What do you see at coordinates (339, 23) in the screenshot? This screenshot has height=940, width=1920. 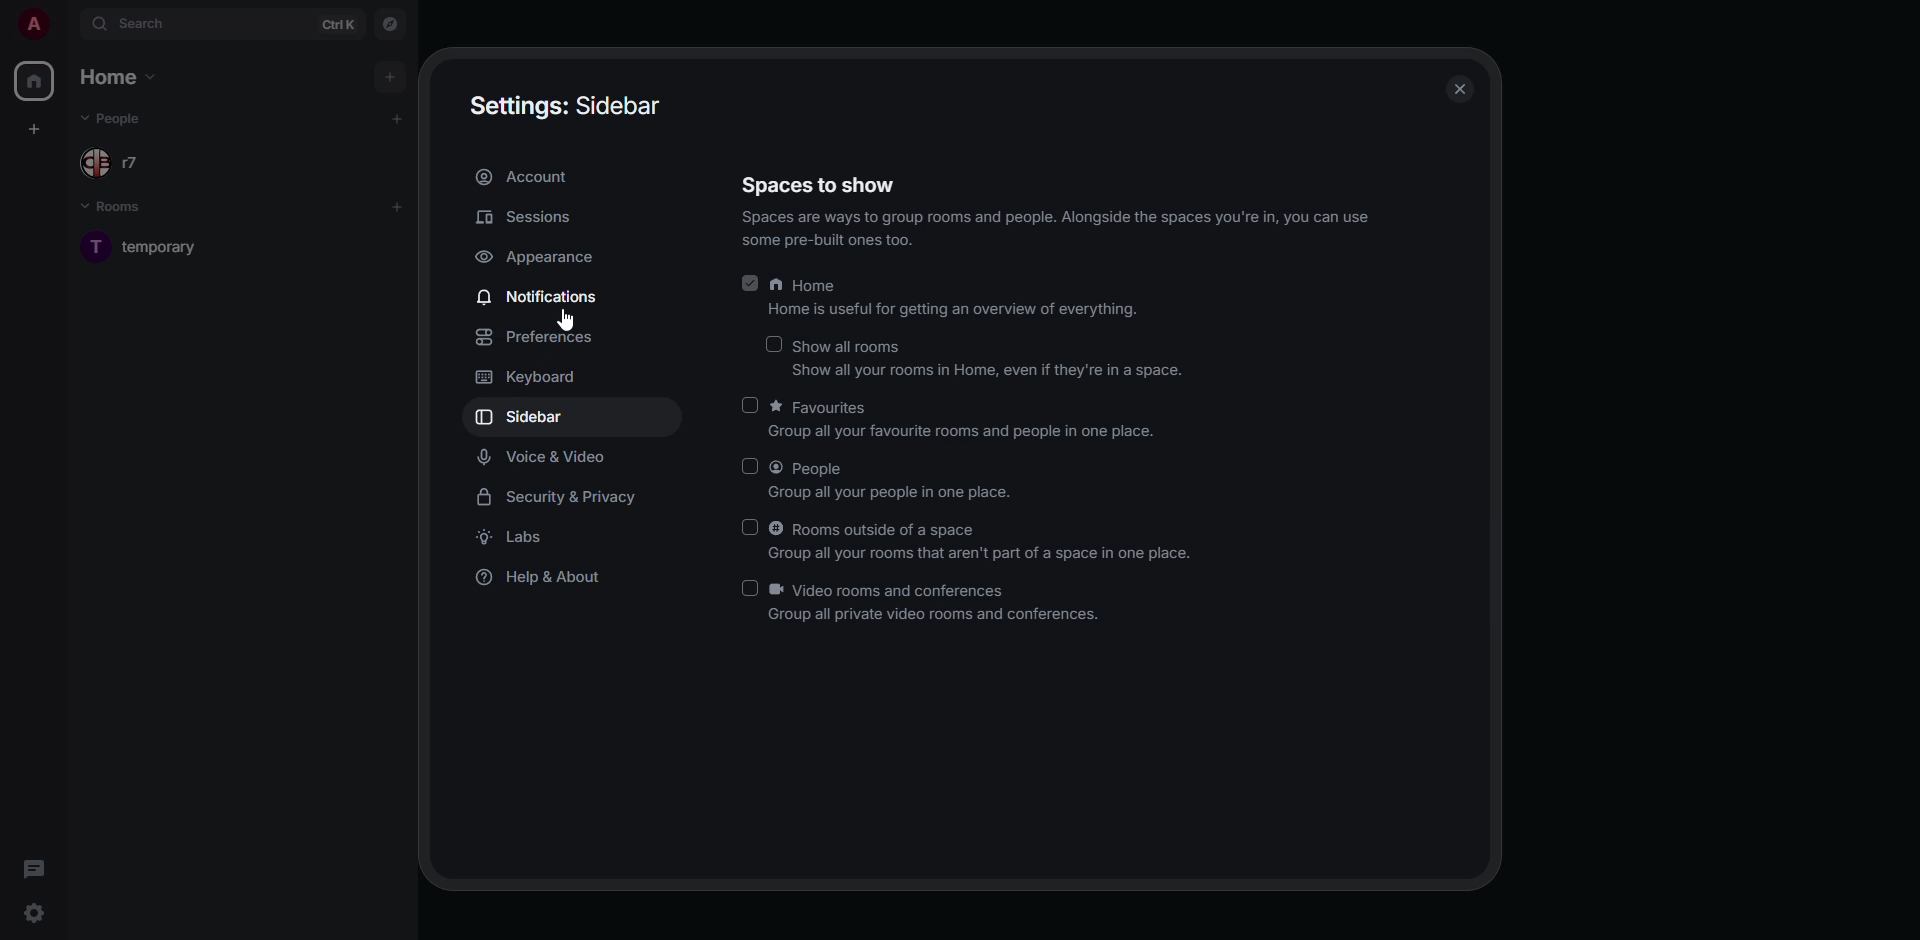 I see `ctrl K` at bounding box center [339, 23].